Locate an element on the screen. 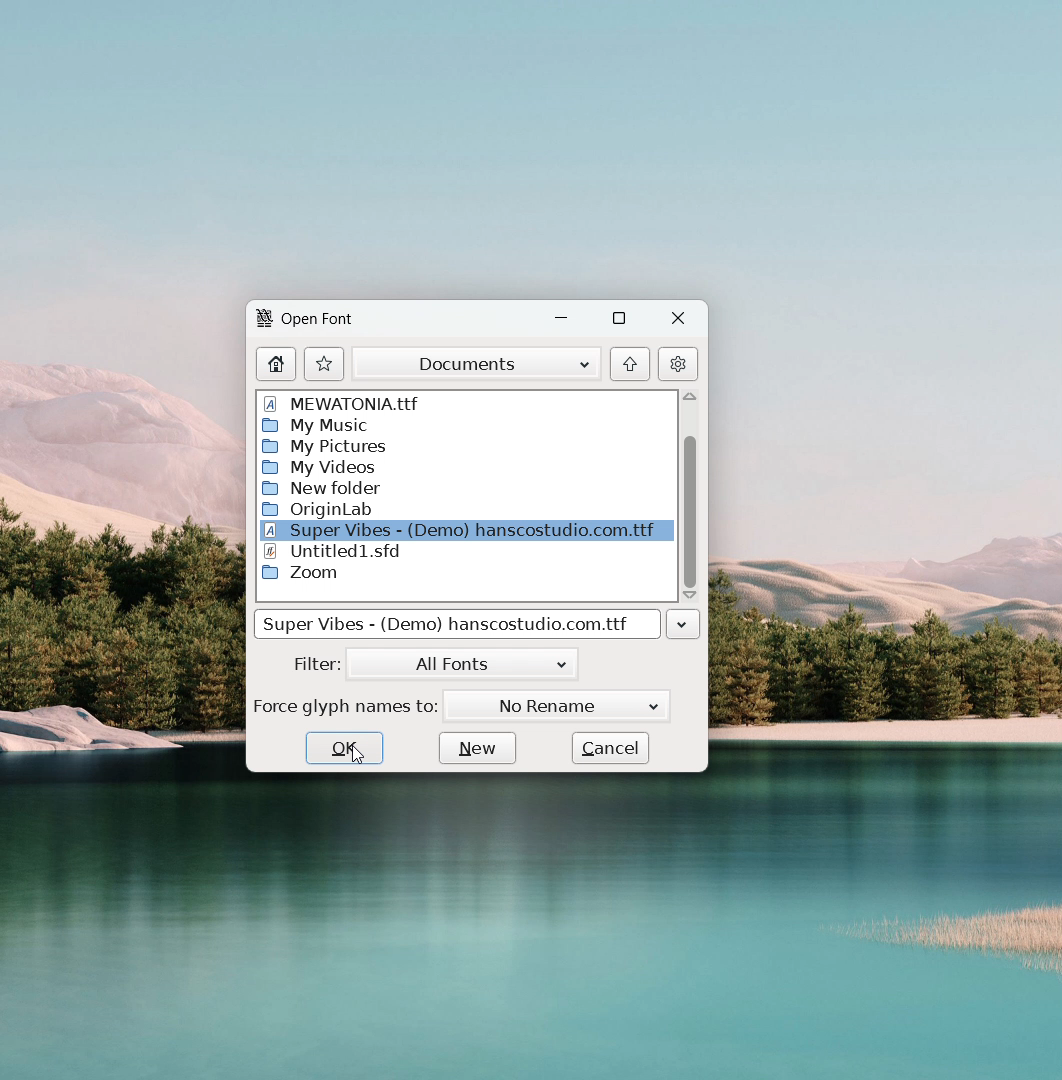 The image size is (1062, 1080). maximize is located at coordinates (621, 319).